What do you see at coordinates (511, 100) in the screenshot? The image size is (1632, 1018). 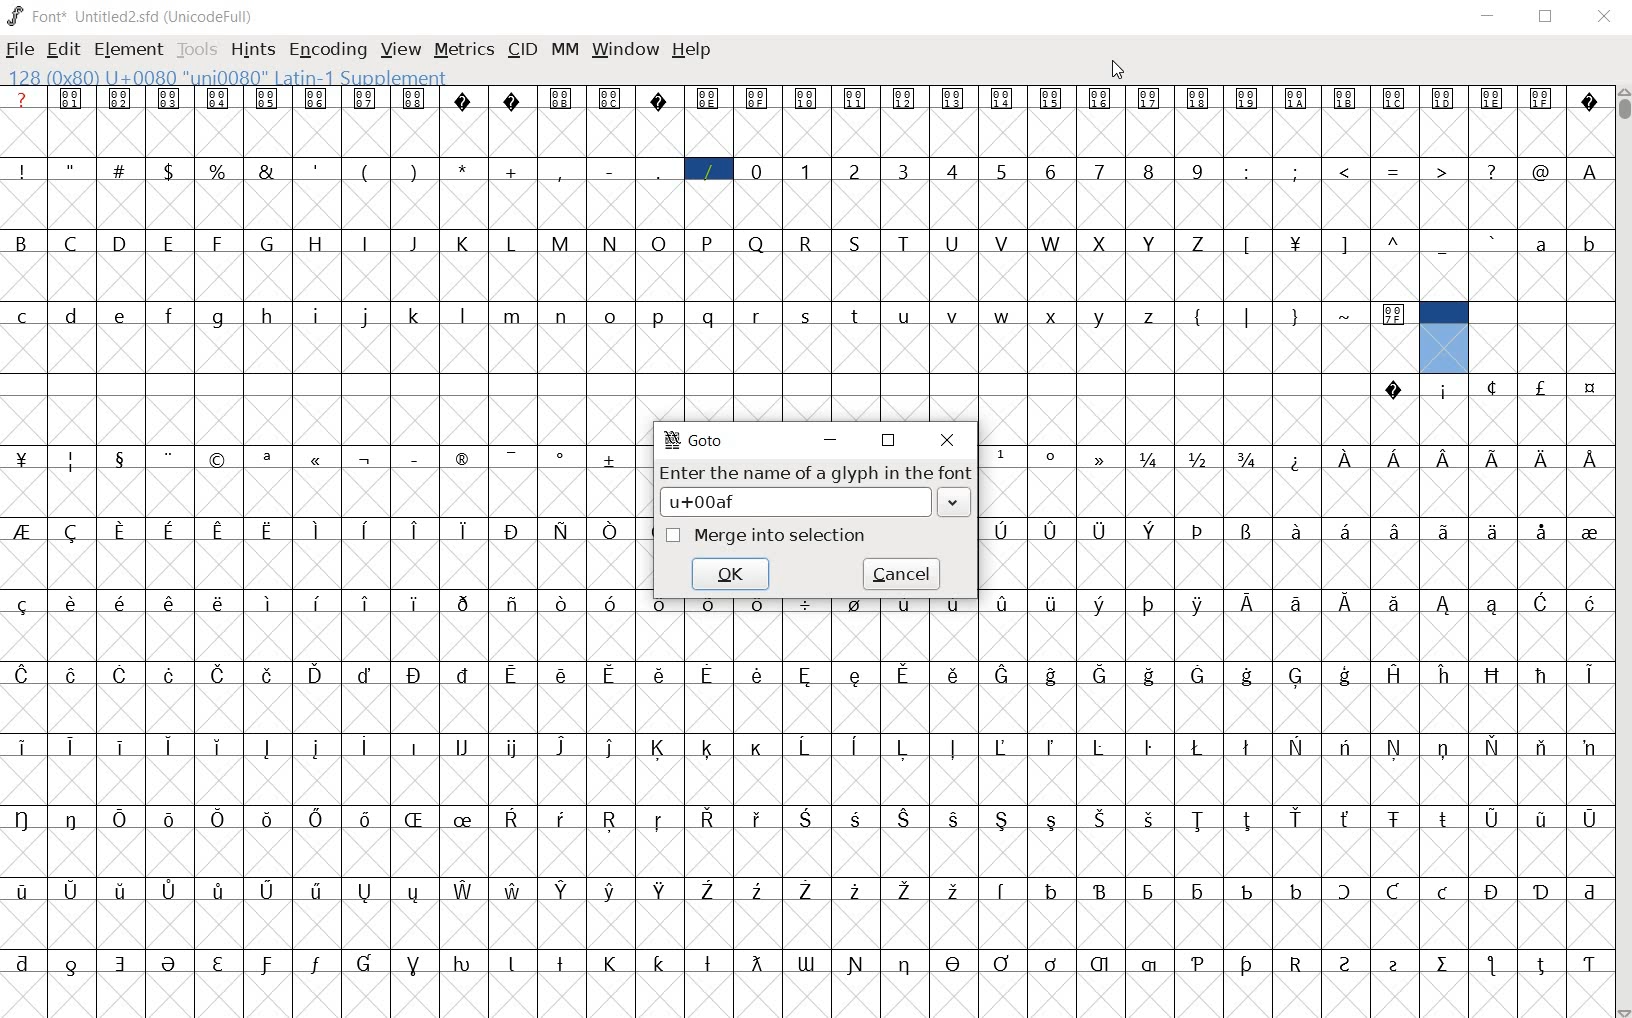 I see `Symbol` at bounding box center [511, 100].